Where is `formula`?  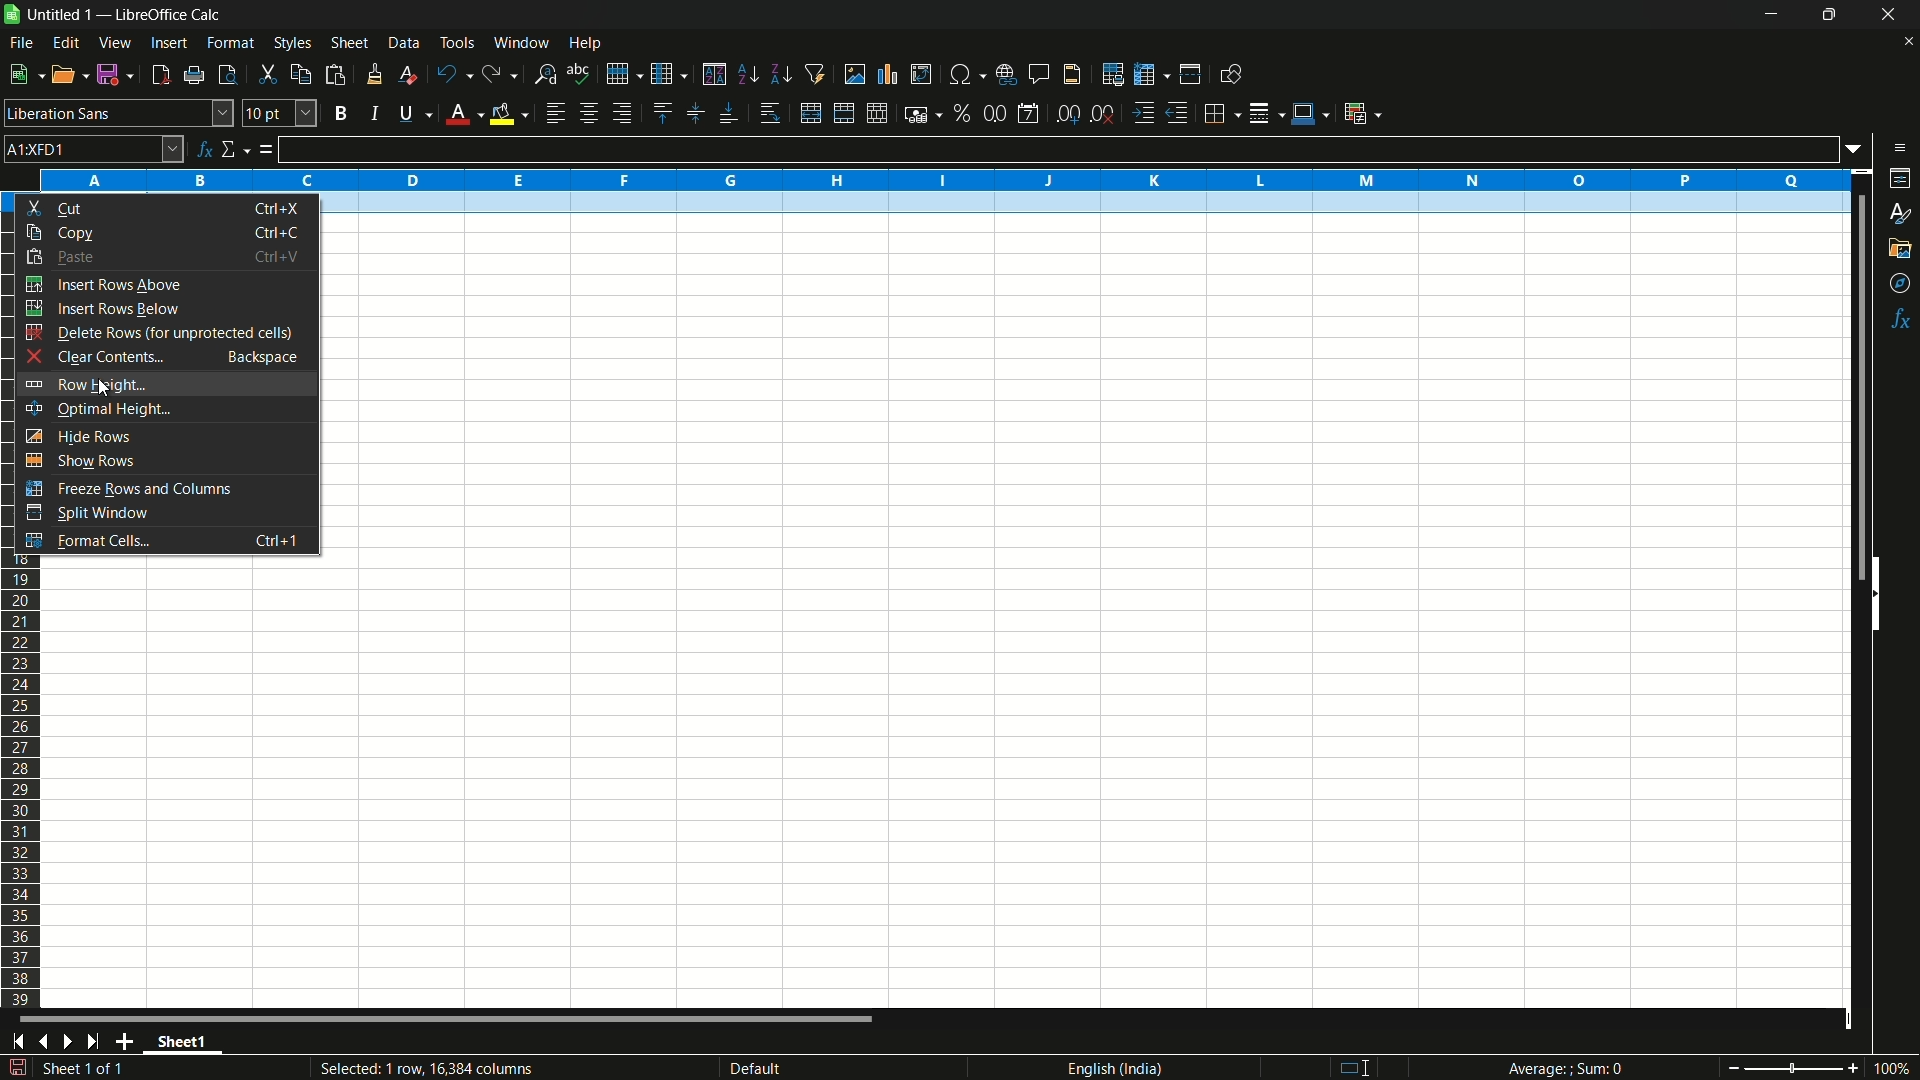 formula is located at coordinates (266, 151).